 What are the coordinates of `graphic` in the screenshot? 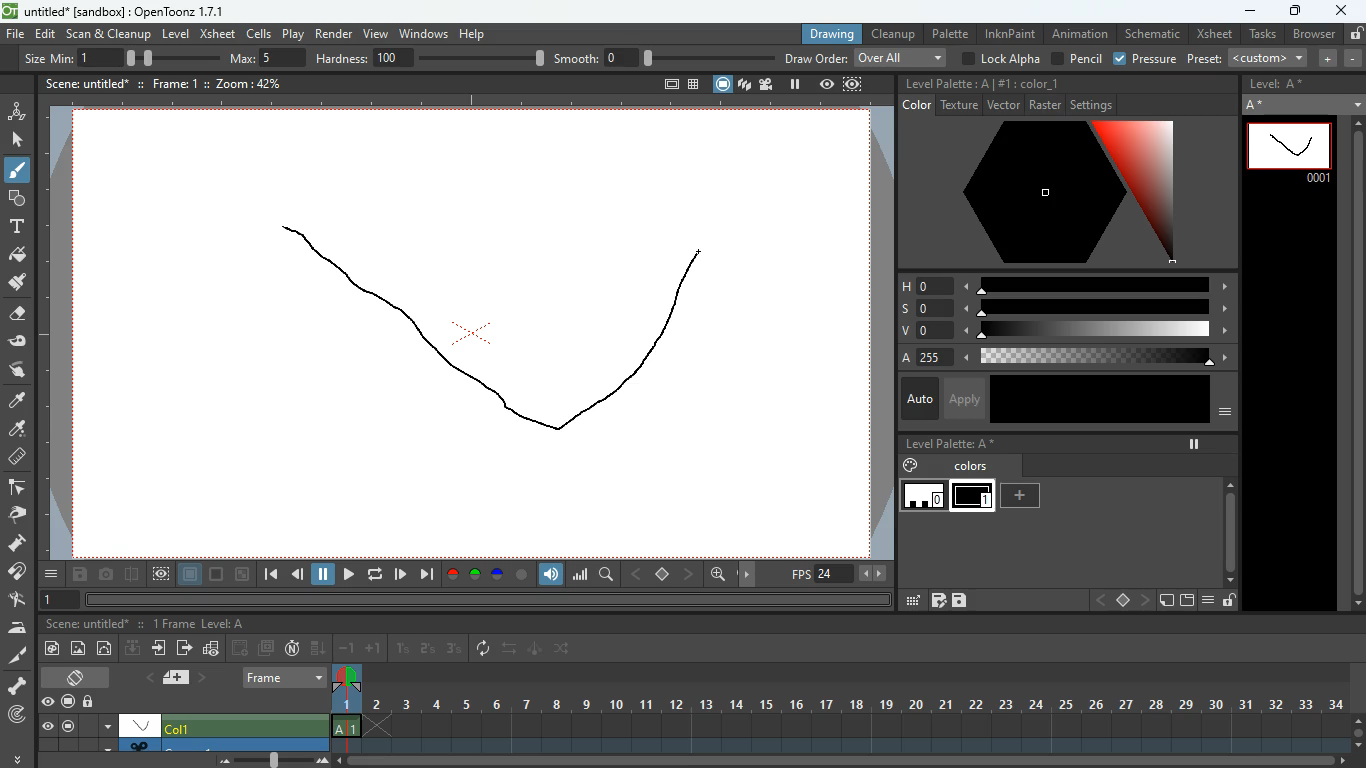 It's located at (211, 650).